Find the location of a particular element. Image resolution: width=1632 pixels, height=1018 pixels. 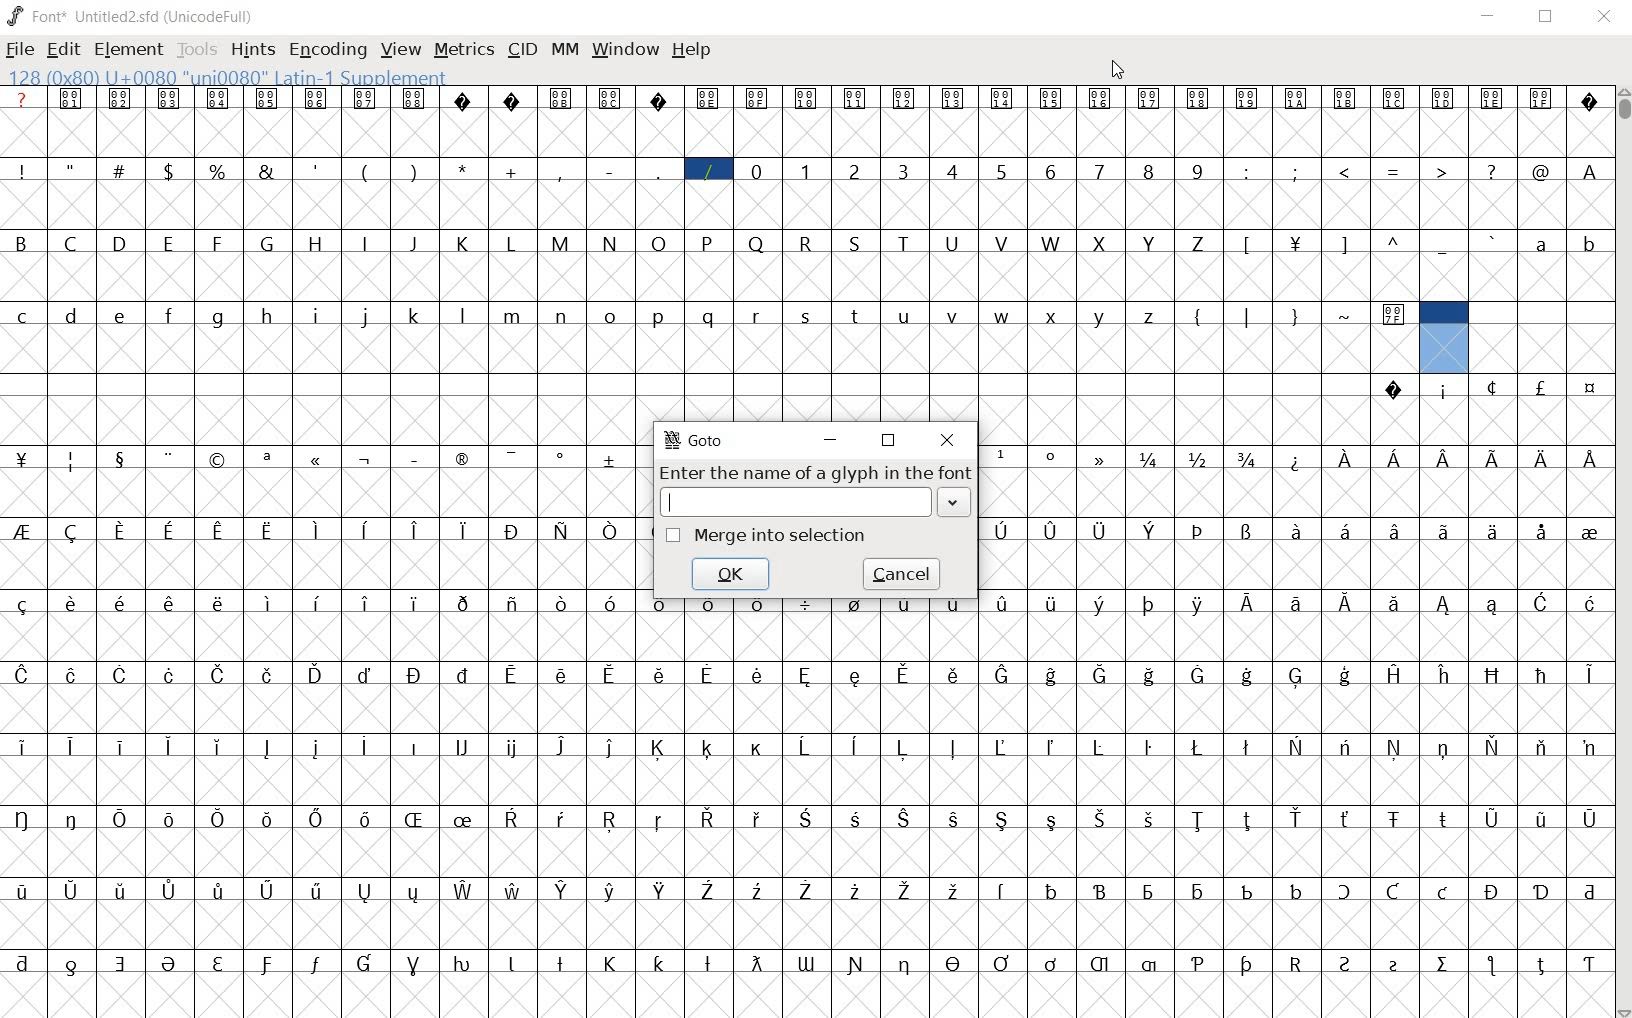

Symbol is located at coordinates (123, 459).